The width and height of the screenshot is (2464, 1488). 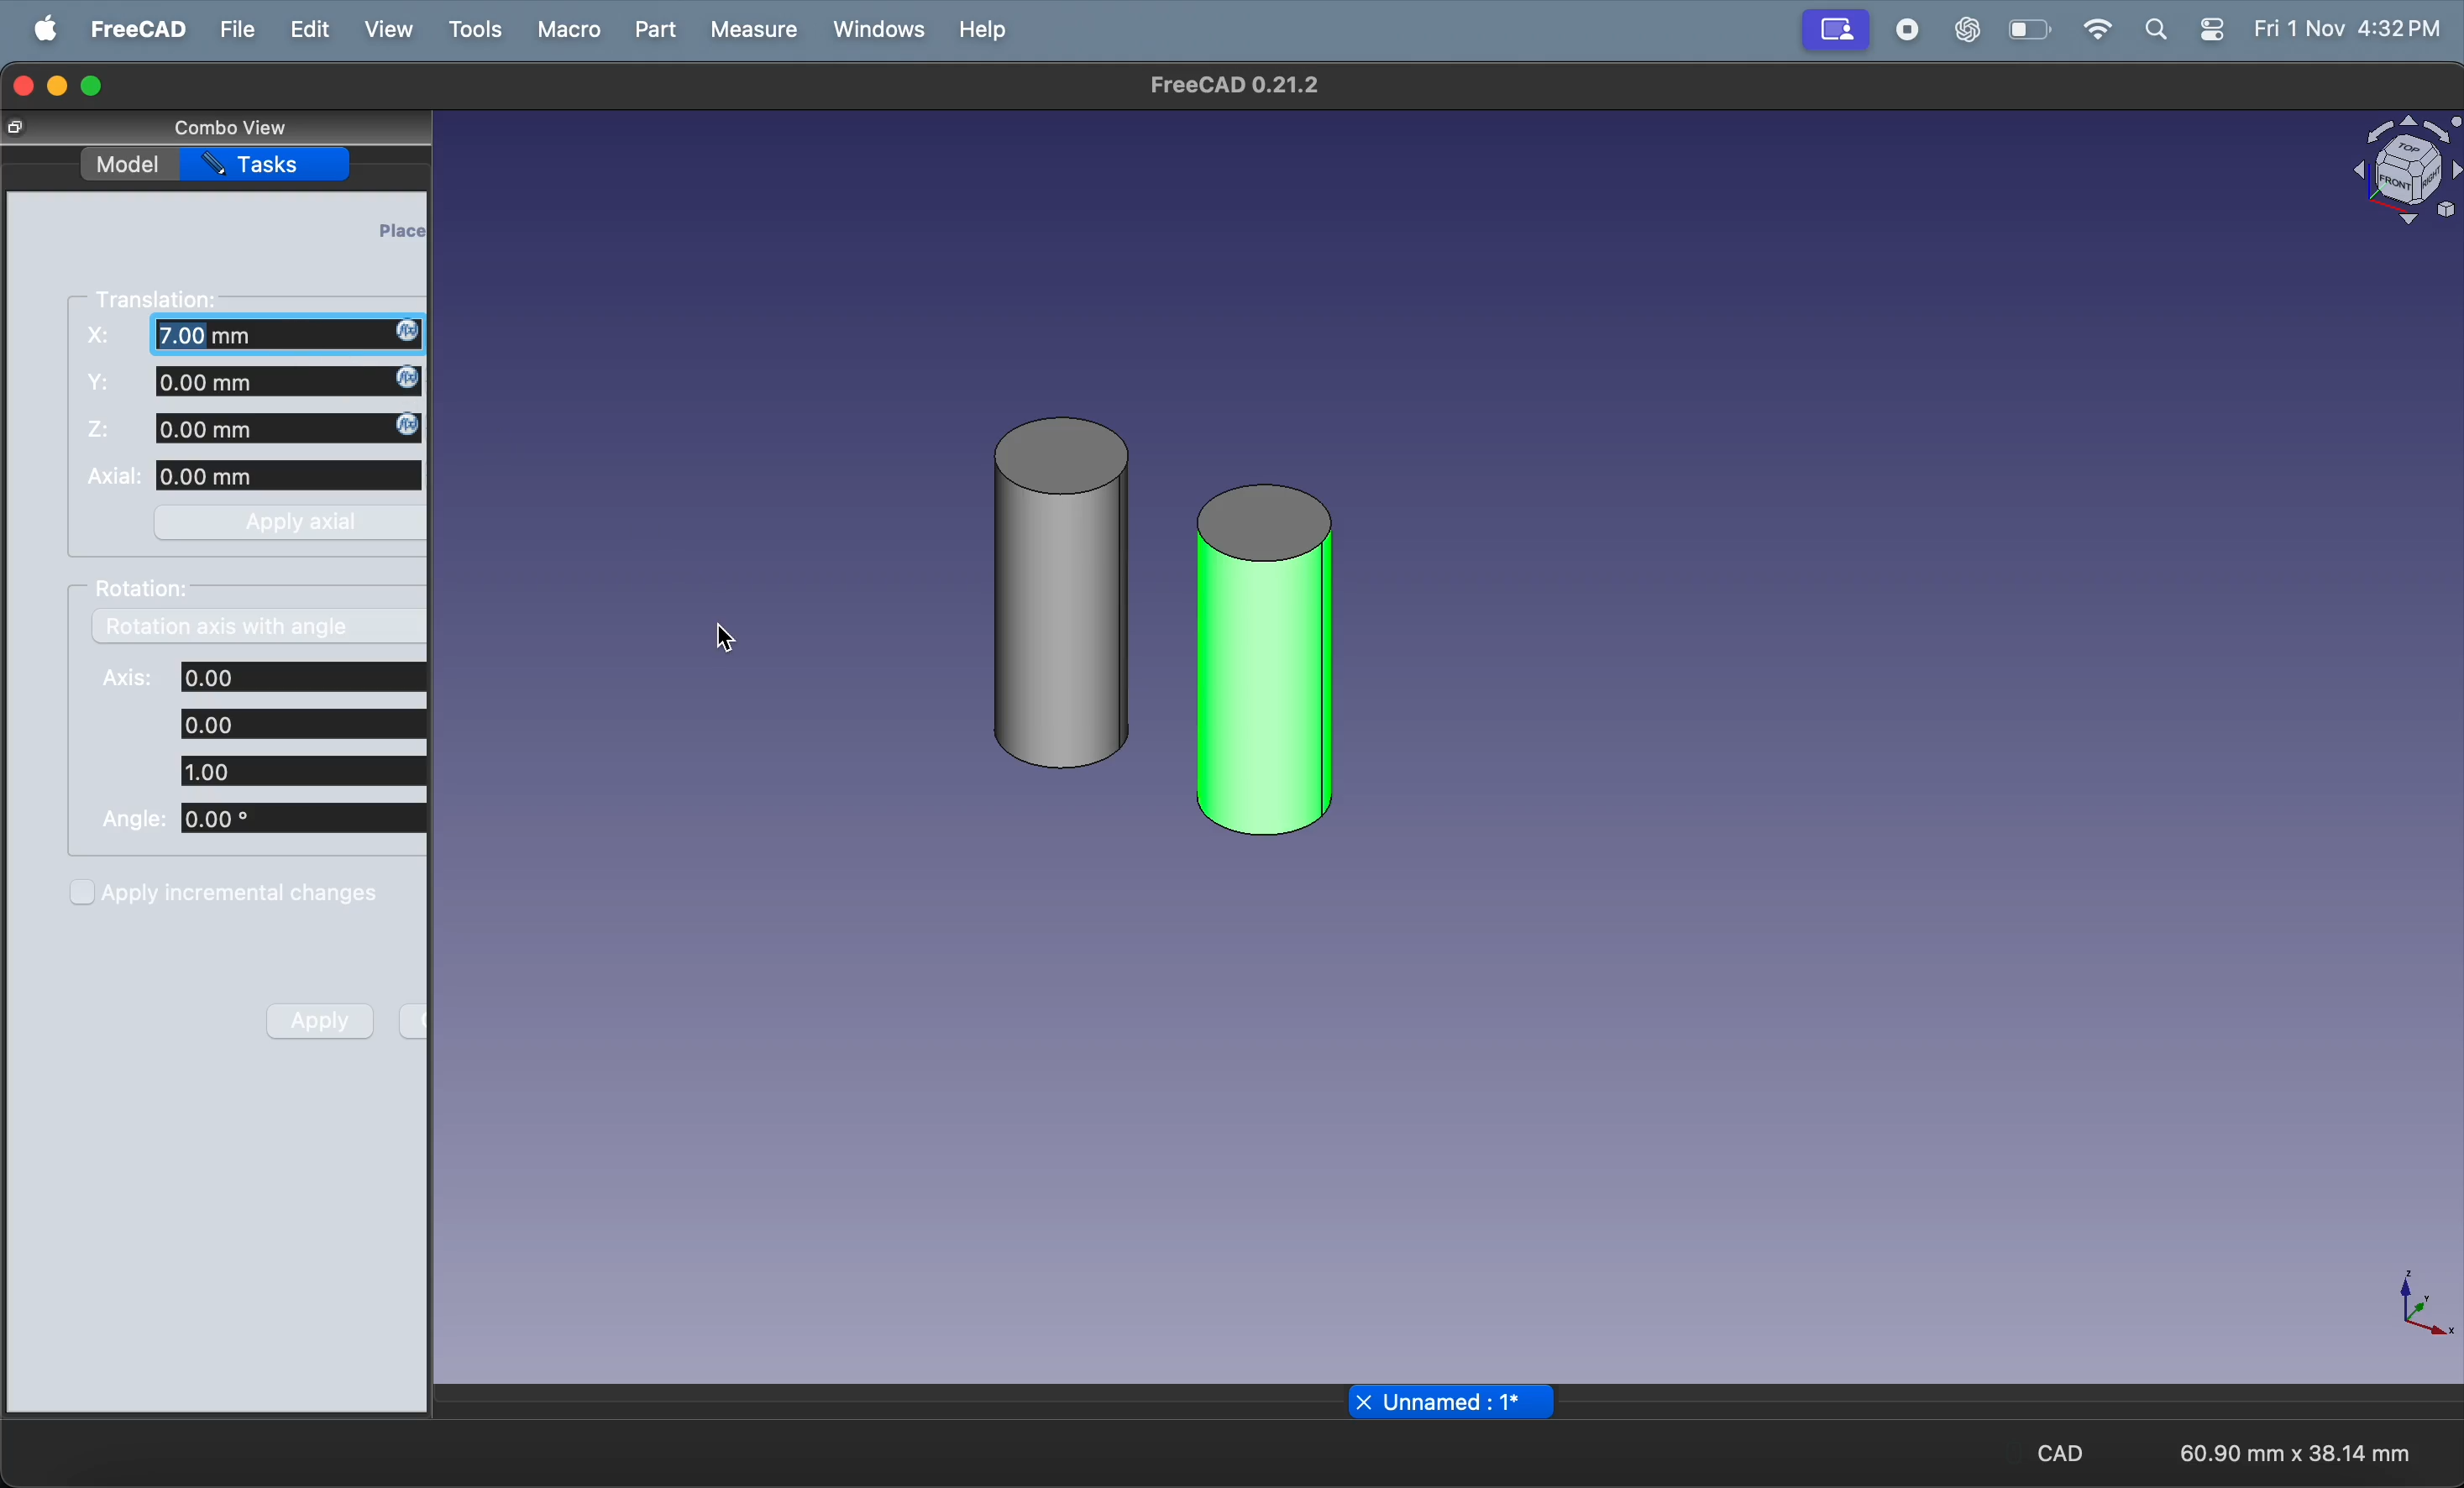 I want to click on object view, so click(x=2406, y=170).